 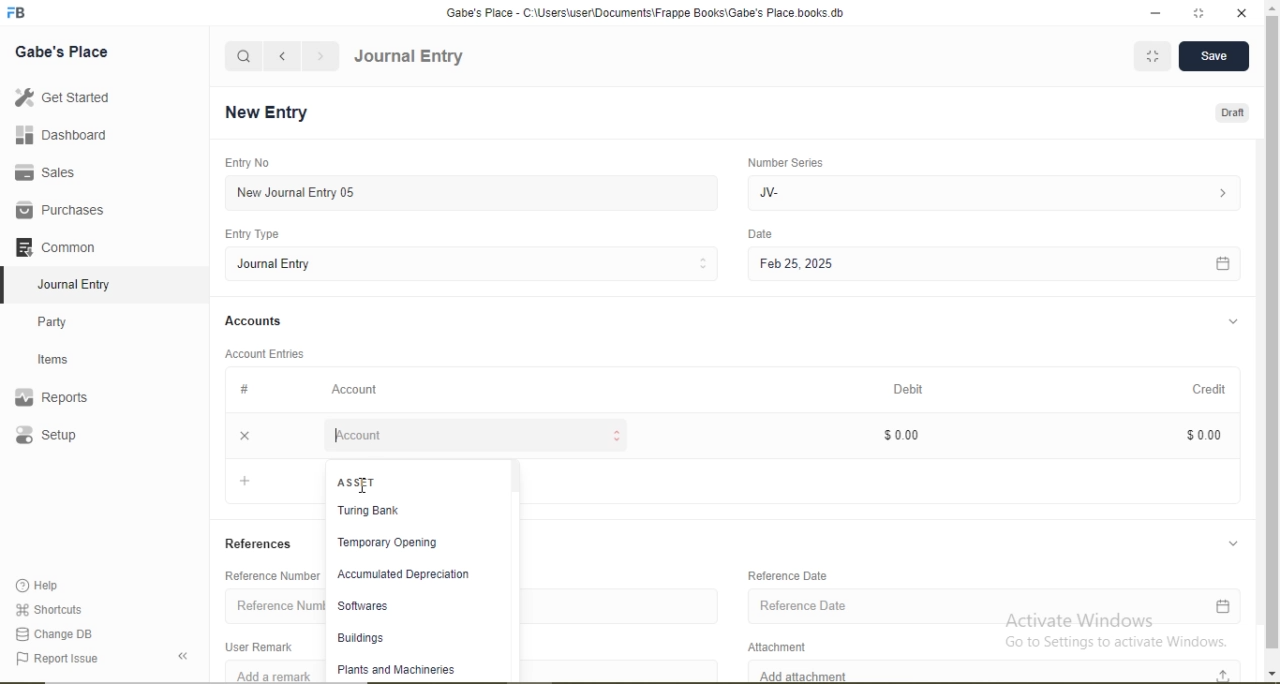 I want to click on Reference Number, so click(x=268, y=575).